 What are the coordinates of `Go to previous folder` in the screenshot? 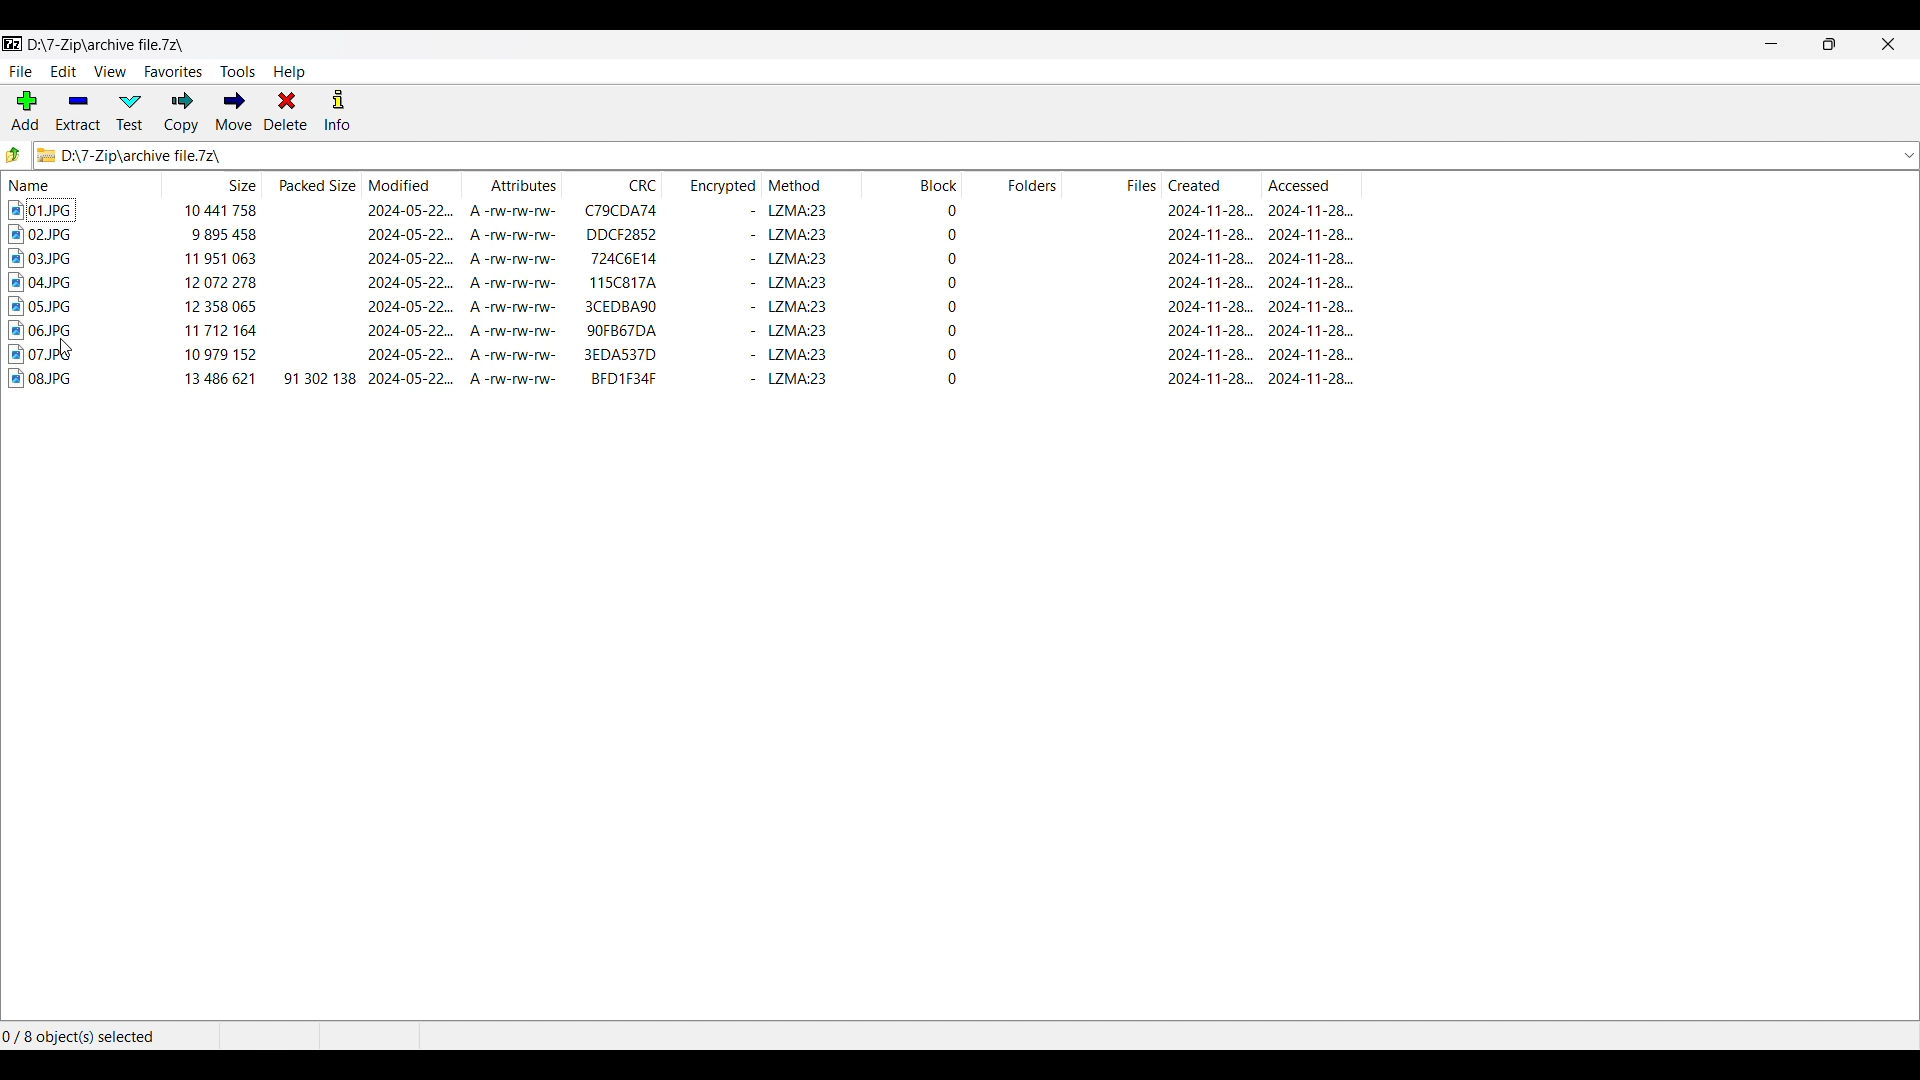 It's located at (13, 155).